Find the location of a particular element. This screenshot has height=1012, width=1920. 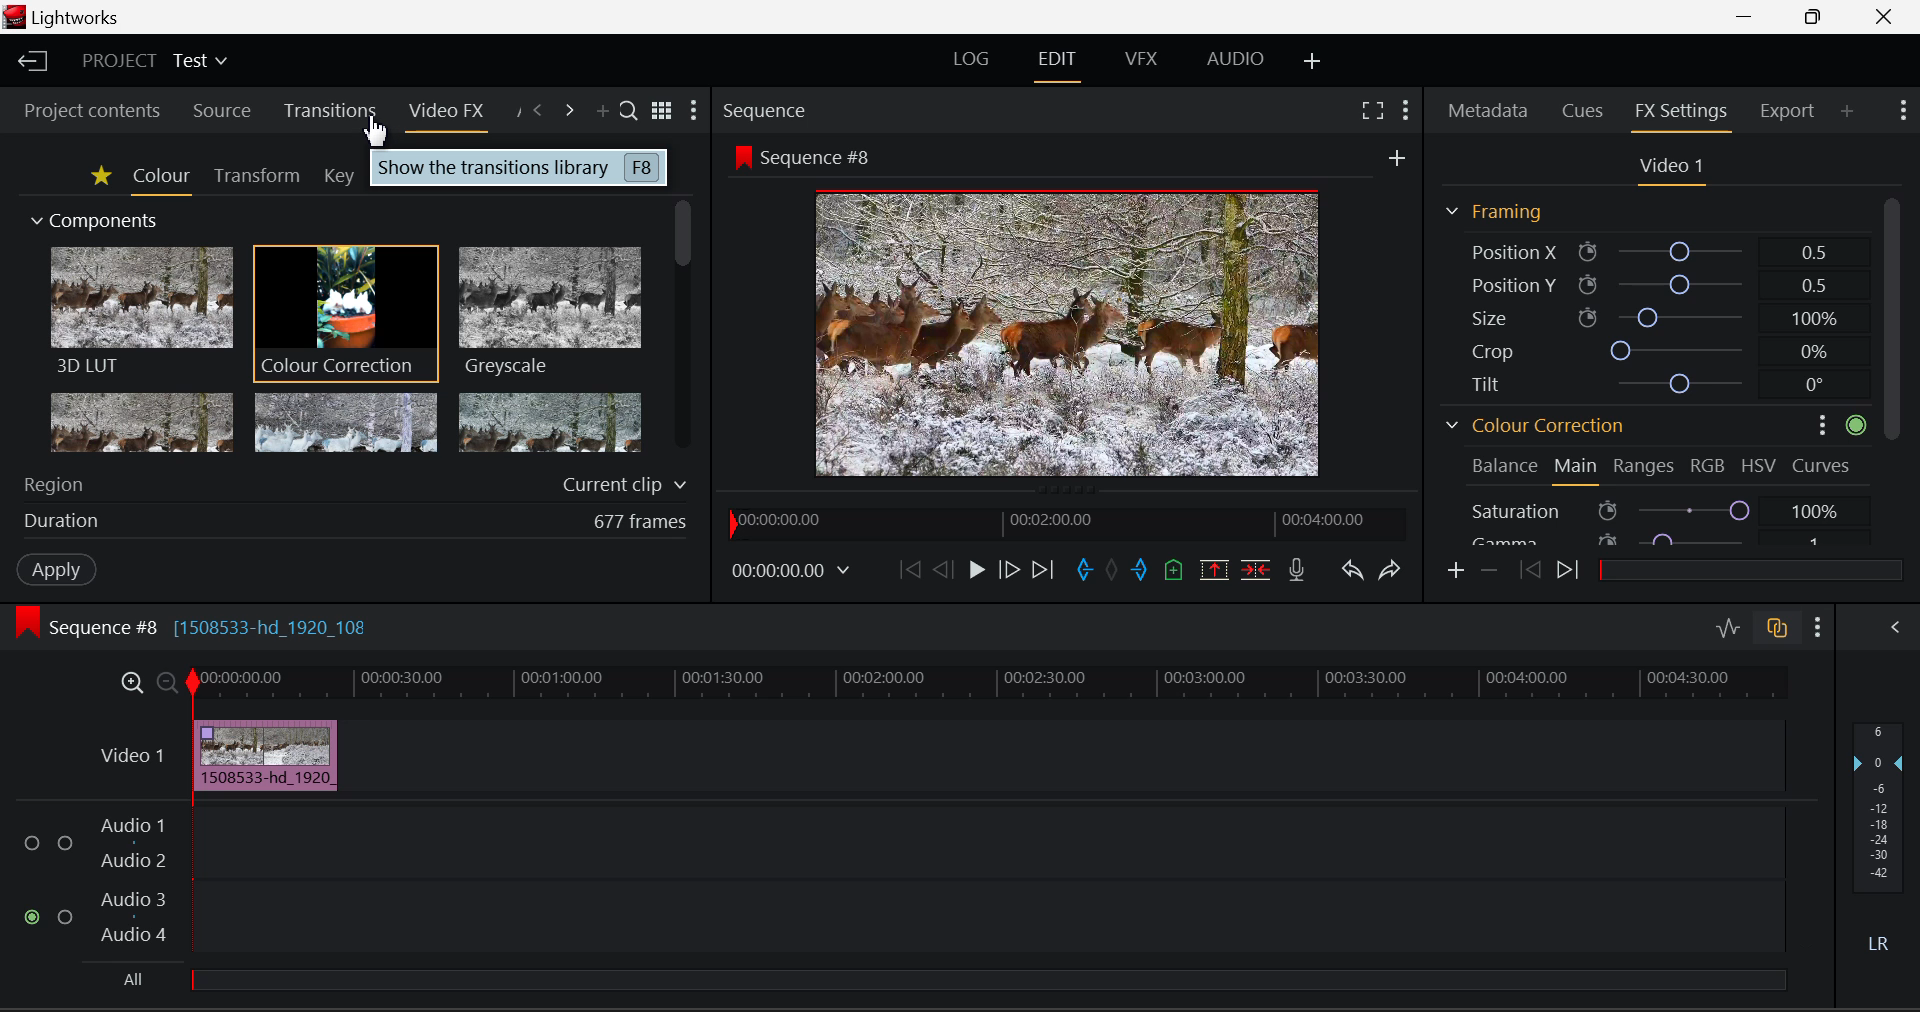

Size is located at coordinates (1646, 317).